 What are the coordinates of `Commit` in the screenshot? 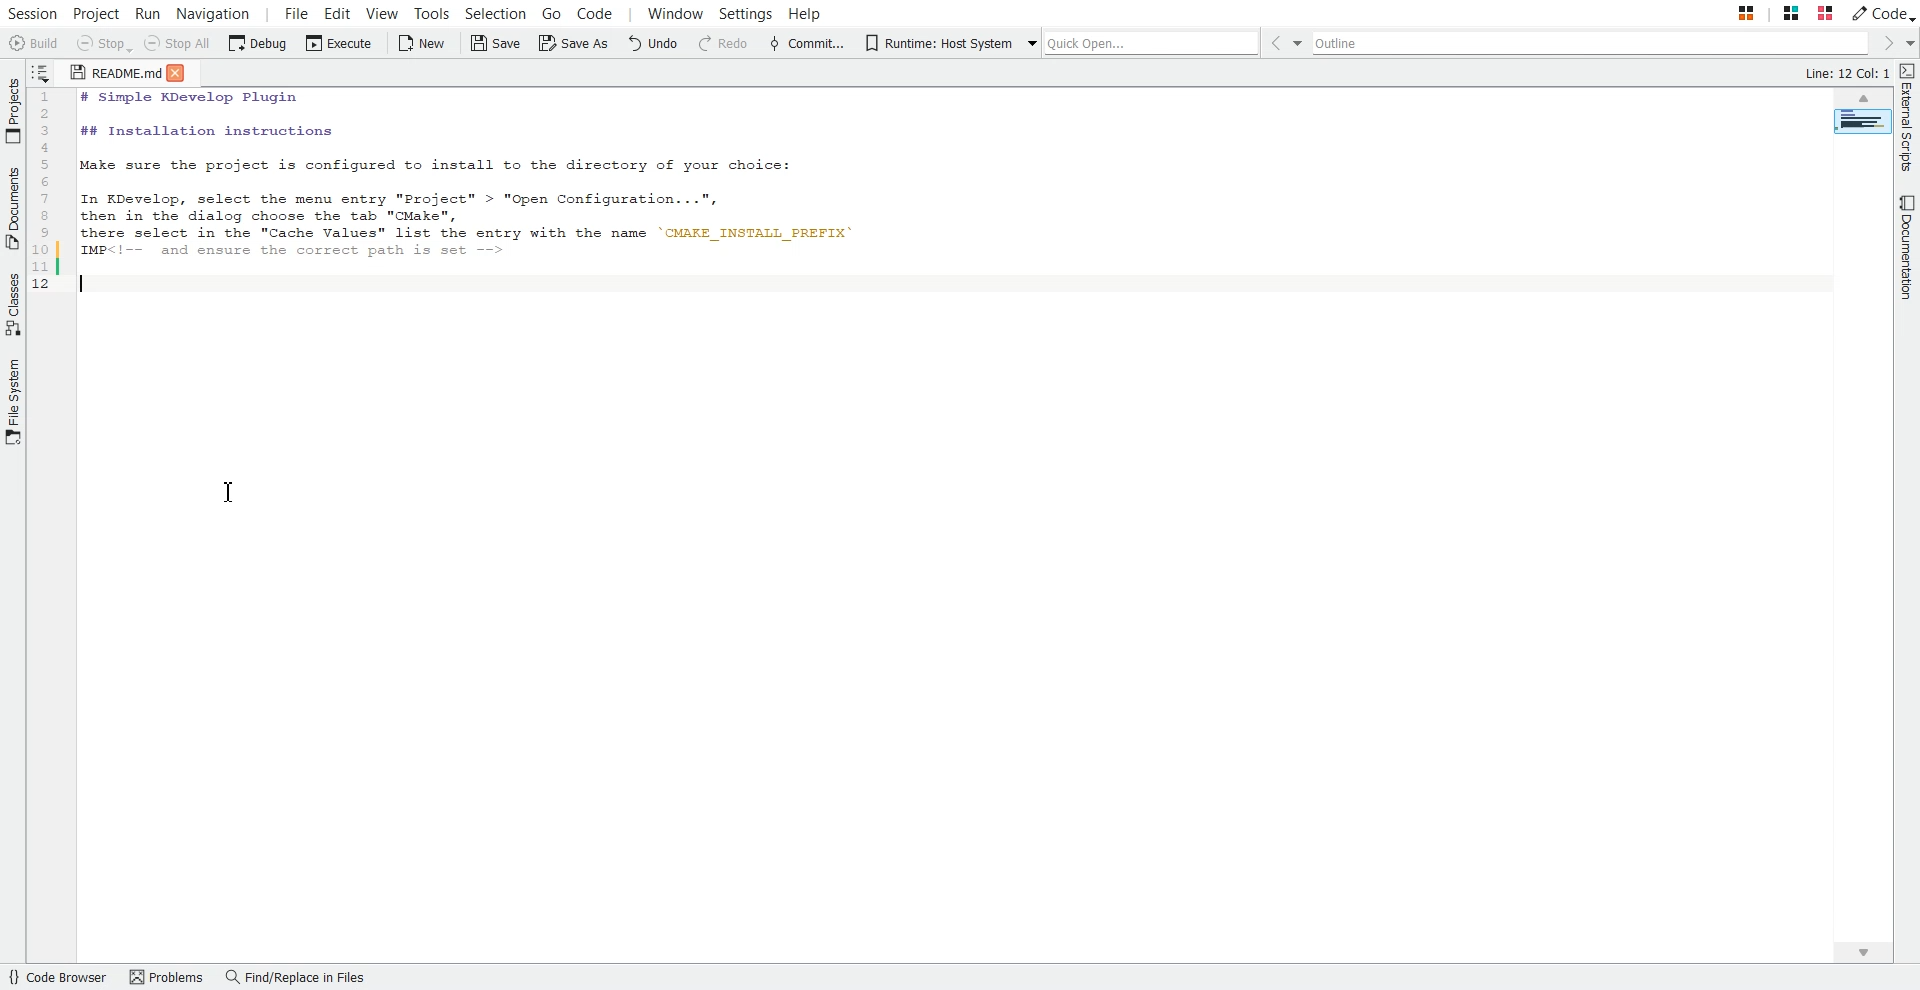 It's located at (807, 44).